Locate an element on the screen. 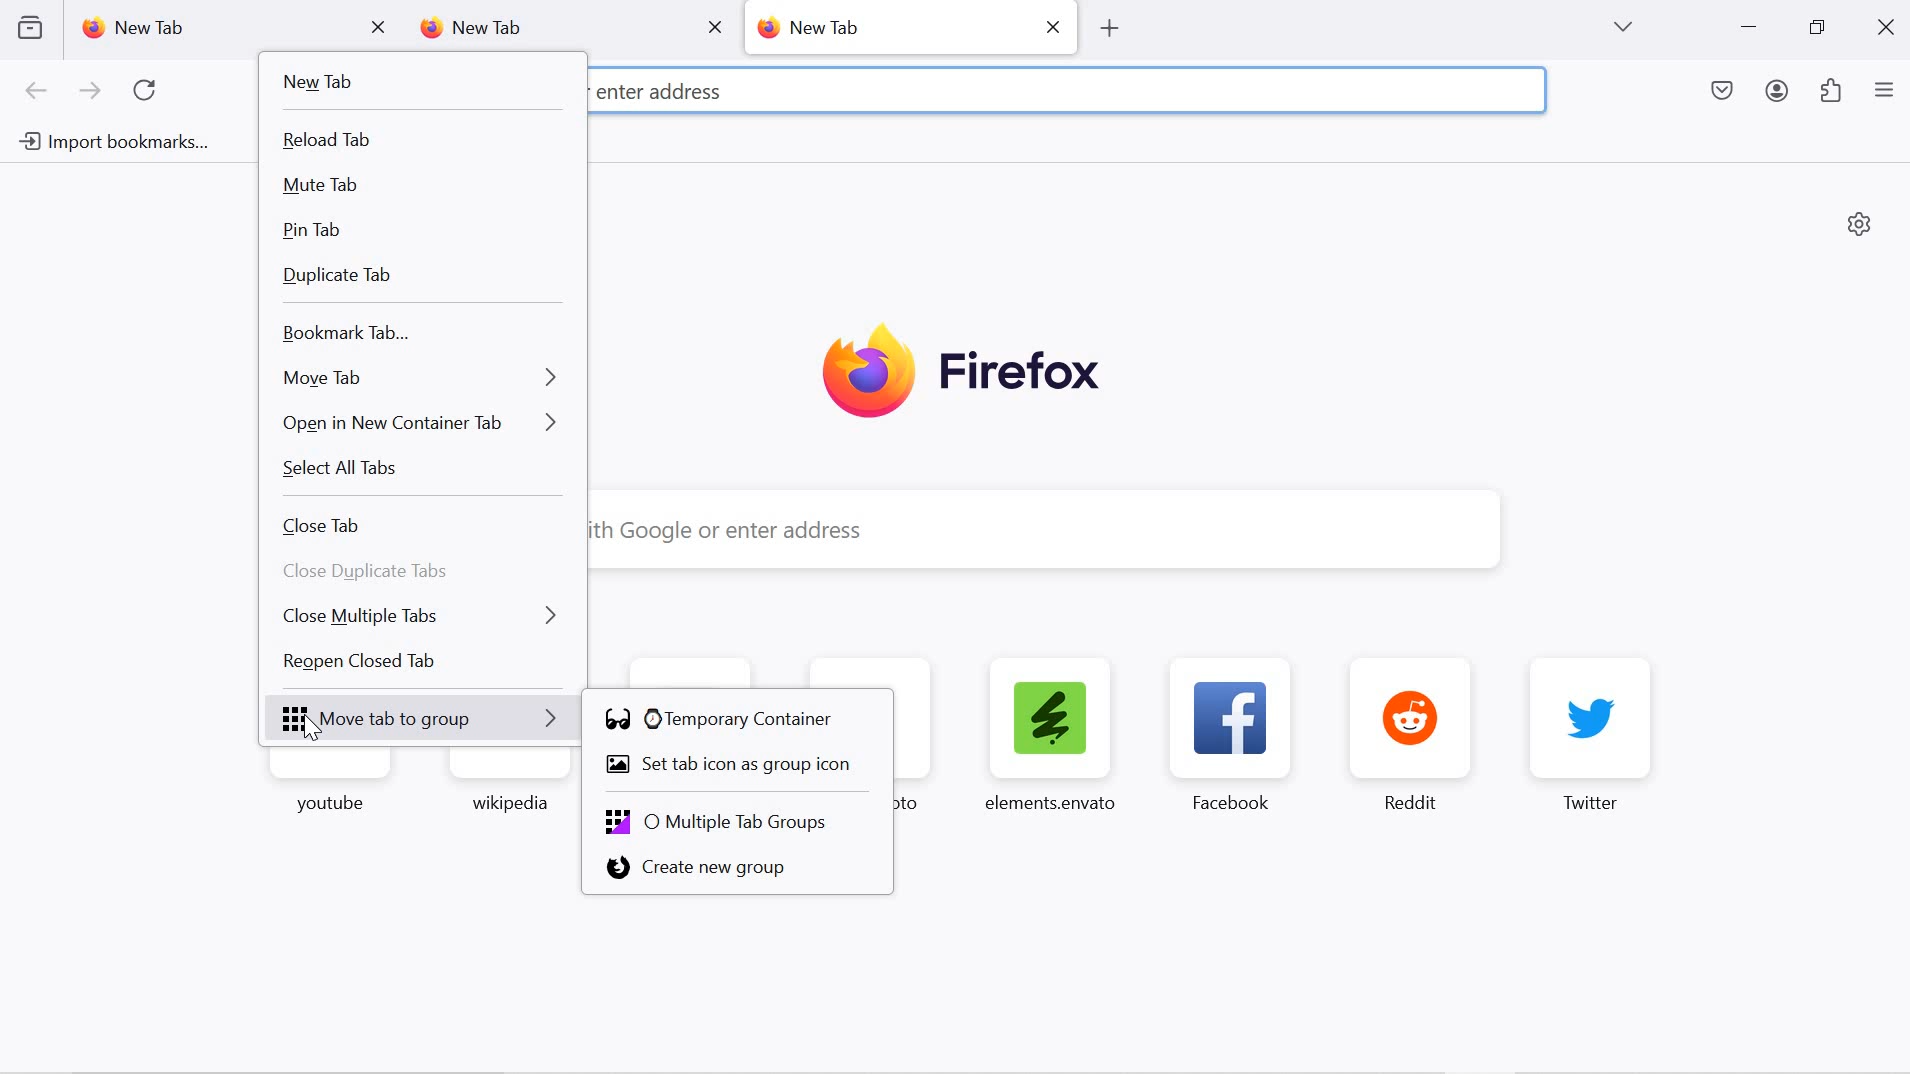 The image size is (1910, 1074). reddit favorite is located at coordinates (1419, 734).